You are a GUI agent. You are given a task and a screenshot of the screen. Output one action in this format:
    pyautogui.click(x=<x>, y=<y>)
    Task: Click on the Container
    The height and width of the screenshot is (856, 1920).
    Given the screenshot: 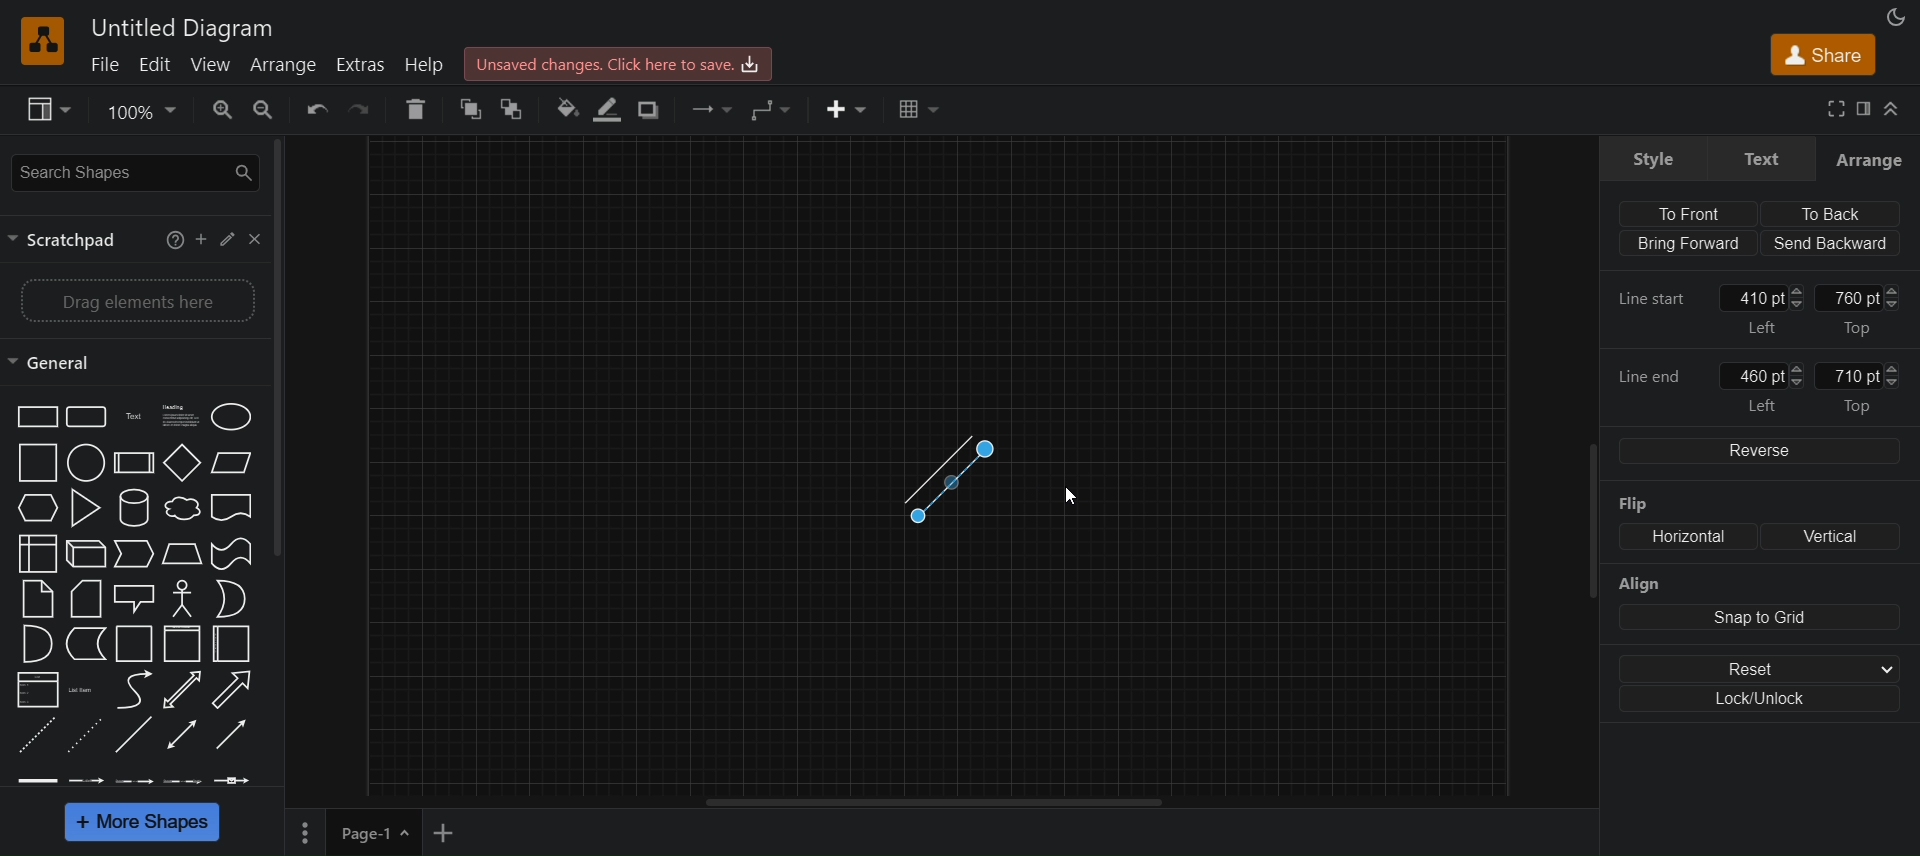 What is the action you would take?
    pyautogui.click(x=130, y=643)
    